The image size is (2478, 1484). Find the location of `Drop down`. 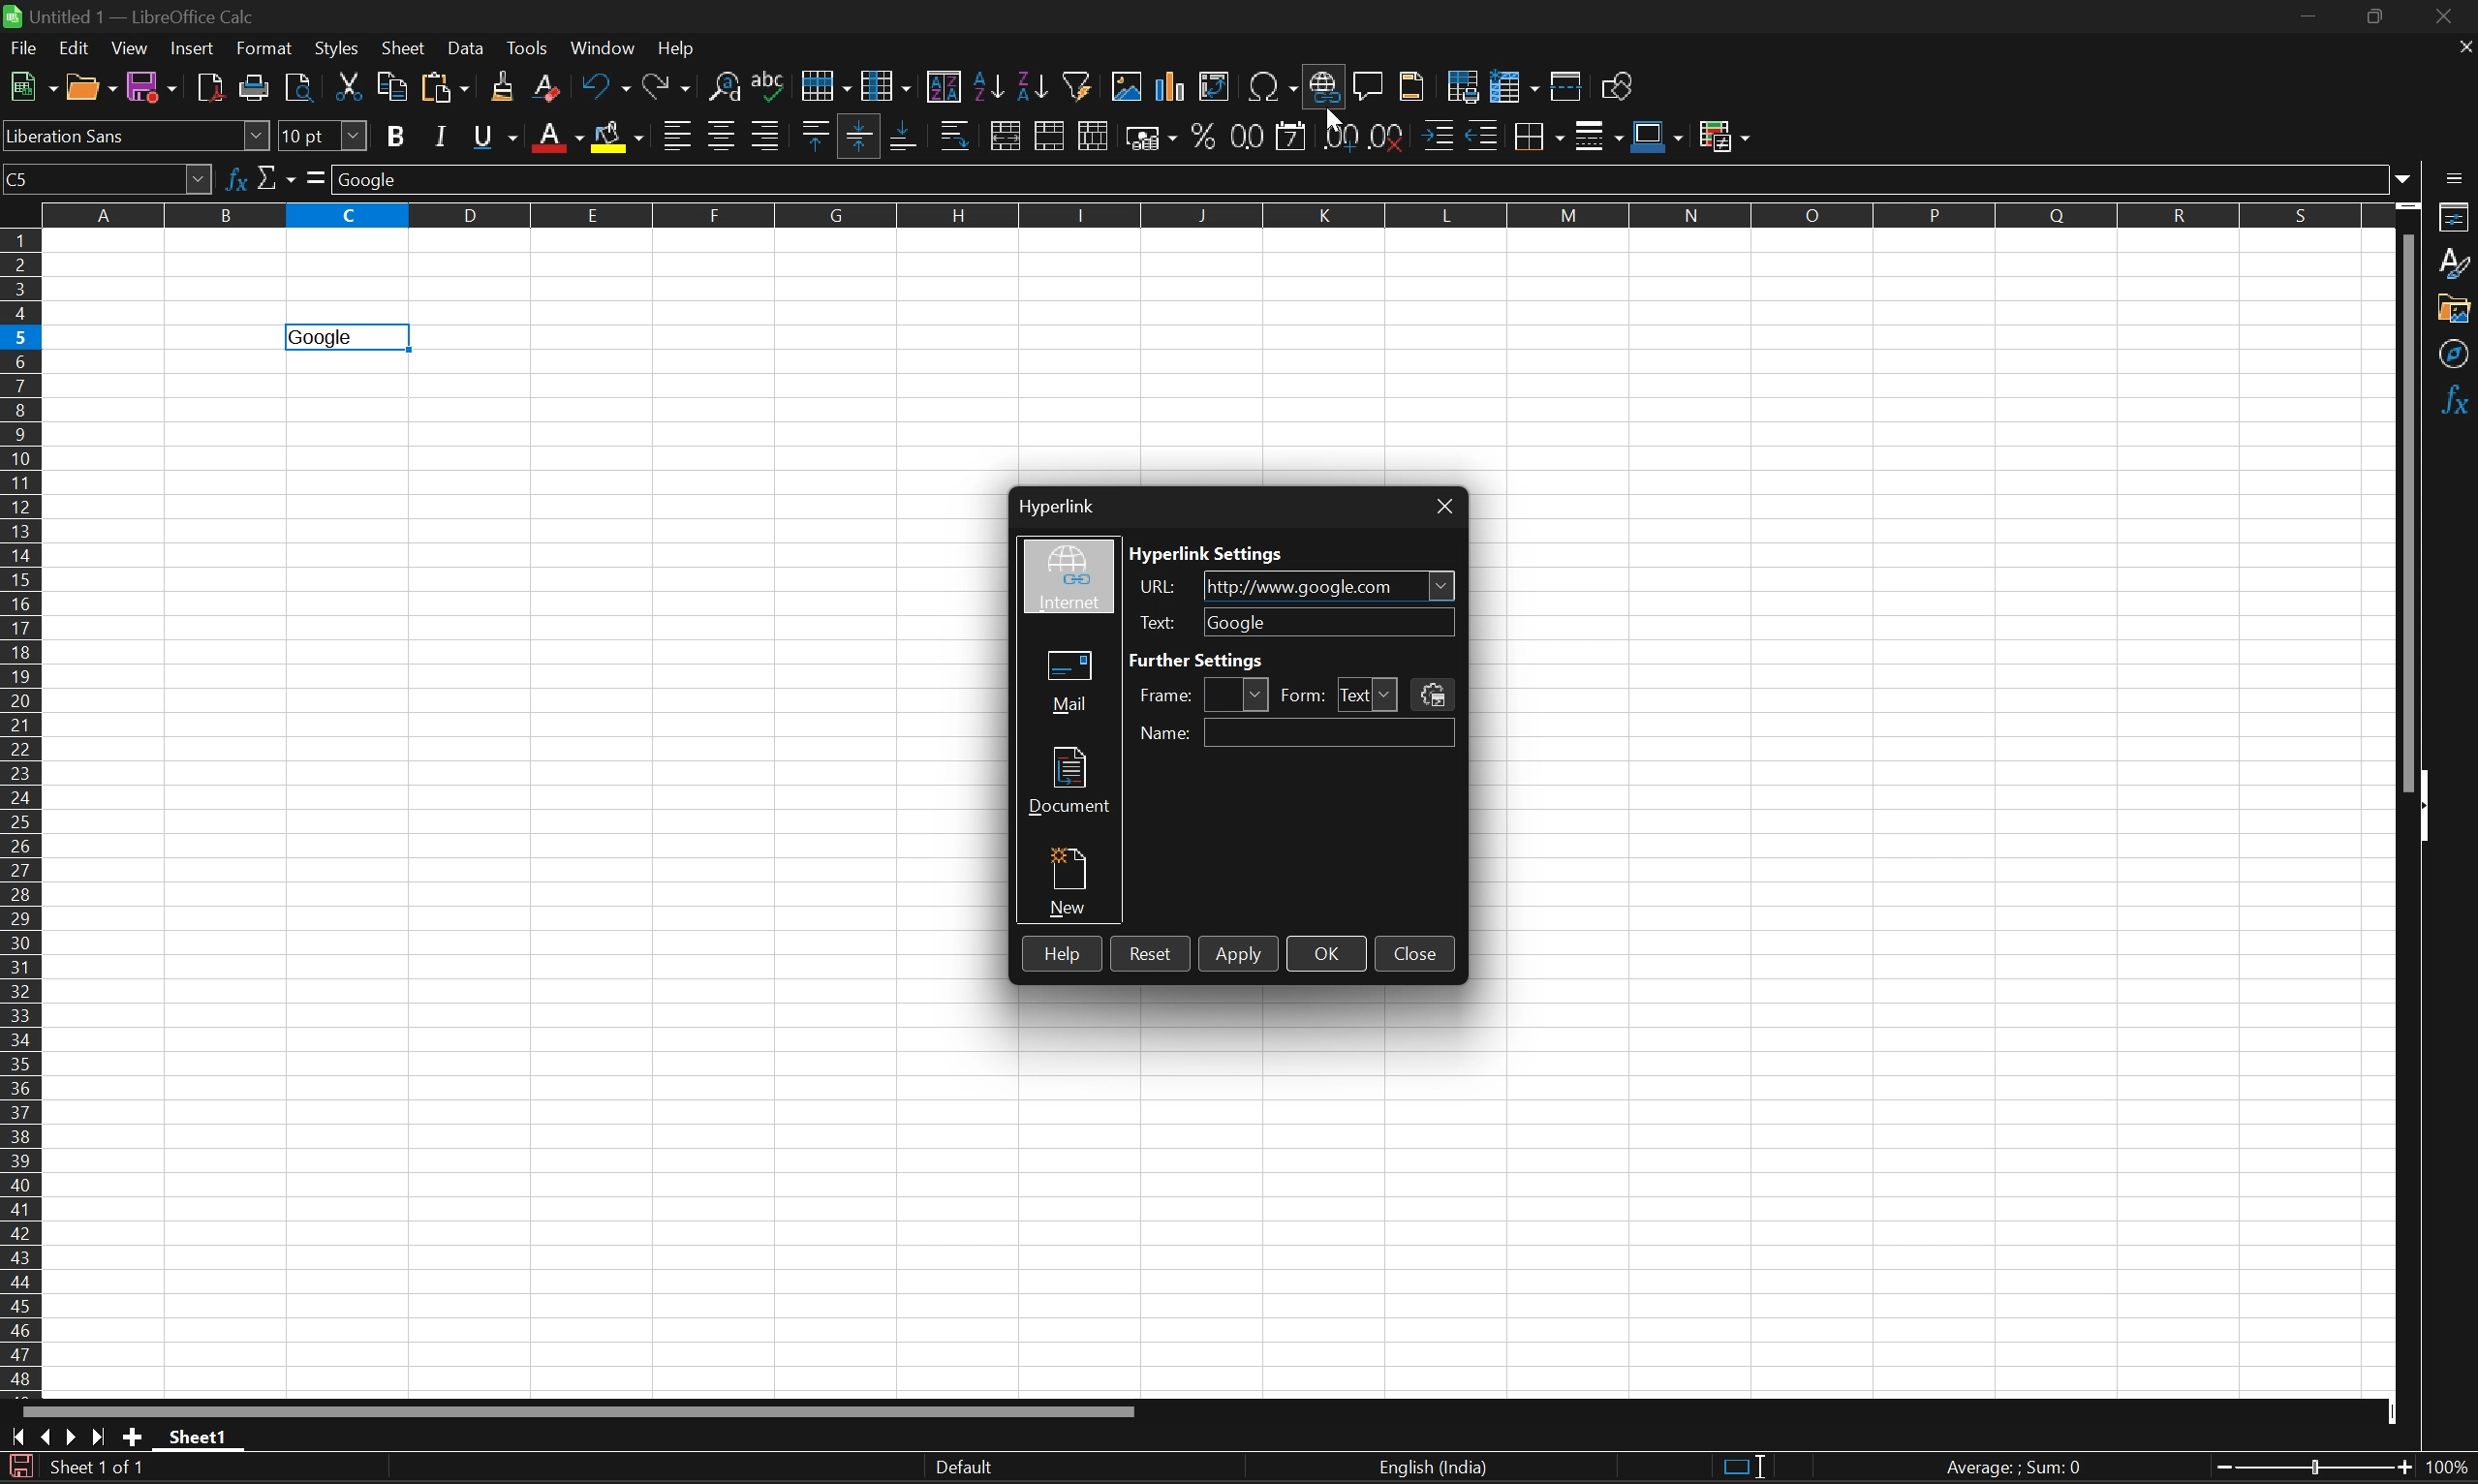

Drop down is located at coordinates (1390, 694).